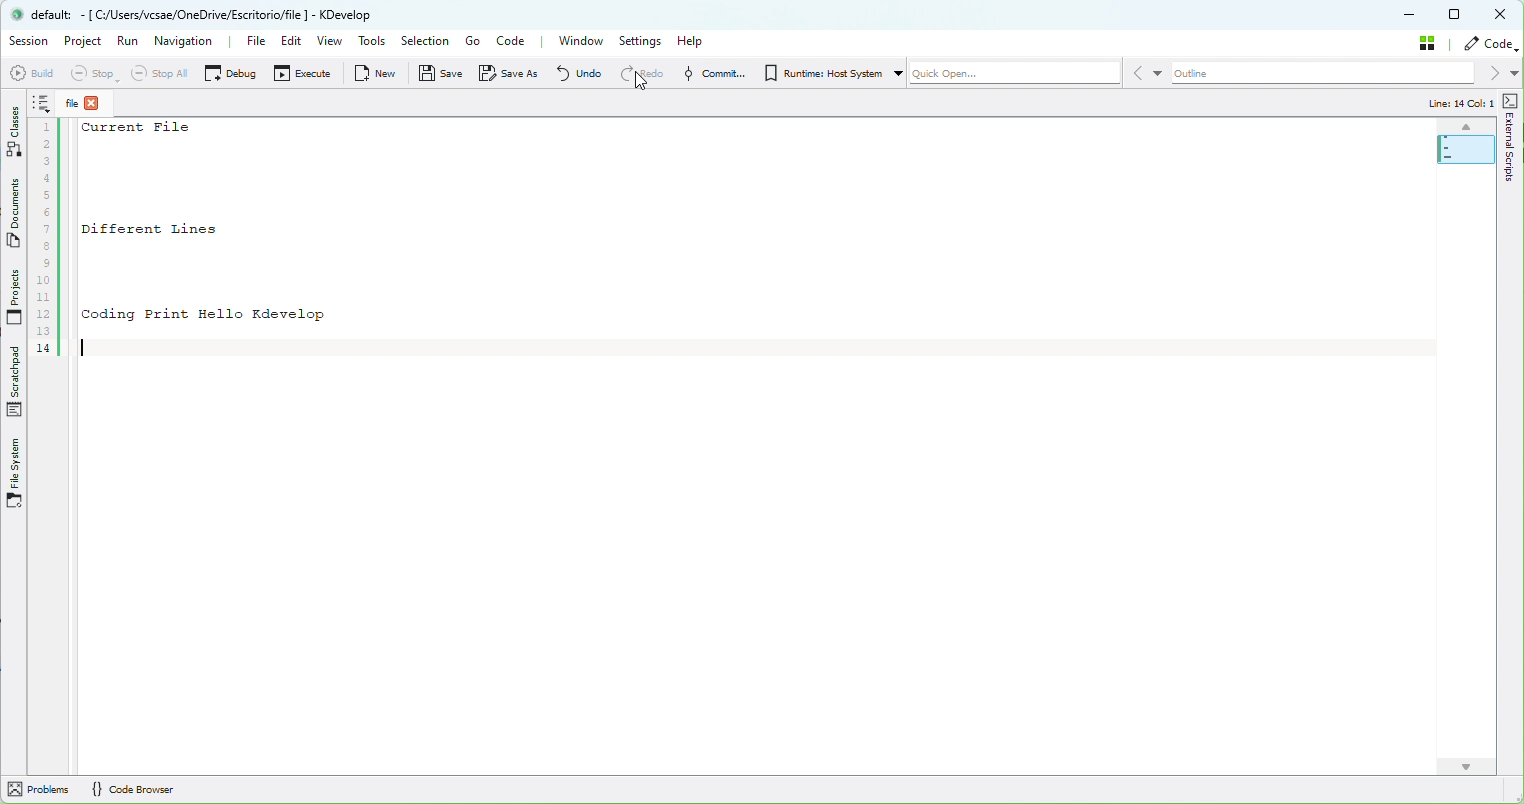 This screenshot has height=804, width=1524. What do you see at coordinates (1502, 14) in the screenshot?
I see `Close` at bounding box center [1502, 14].